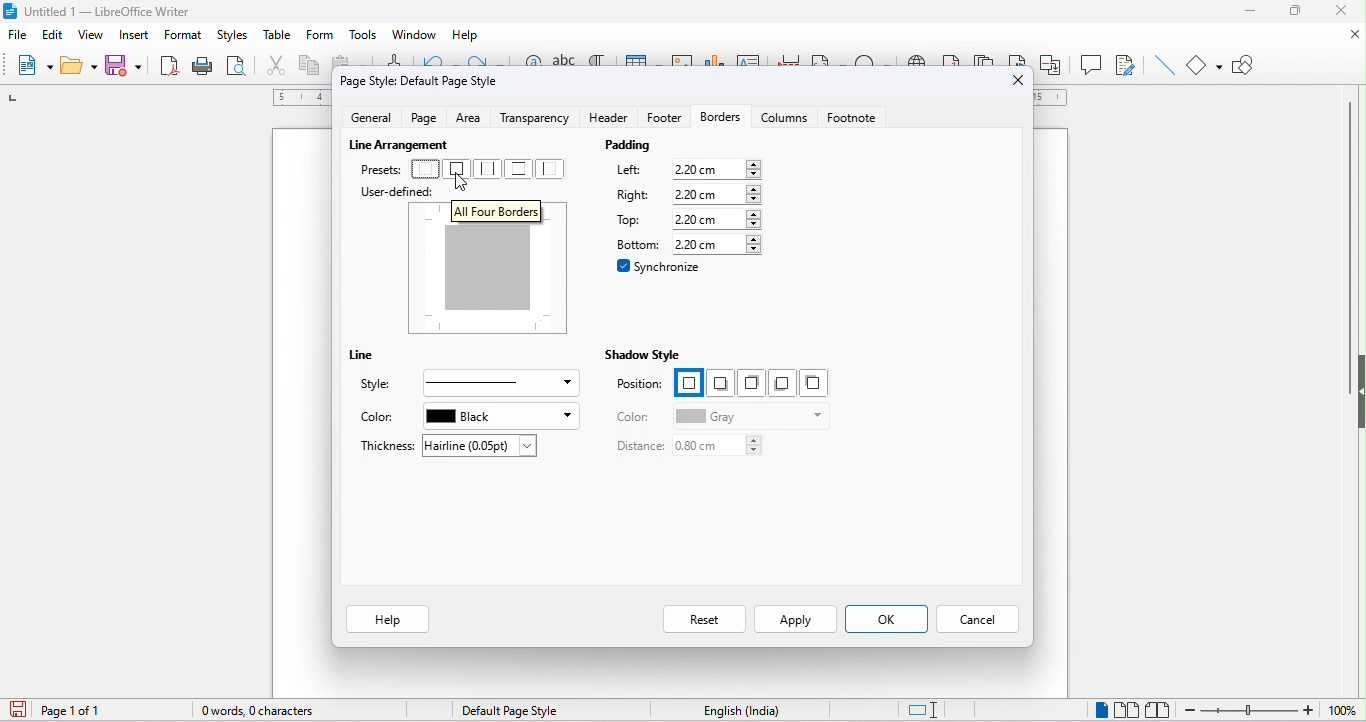 This screenshot has width=1366, height=722. What do you see at coordinates (1243, 8) in the screenshot?
I see `minimize` at bounding box center [1243, 8].